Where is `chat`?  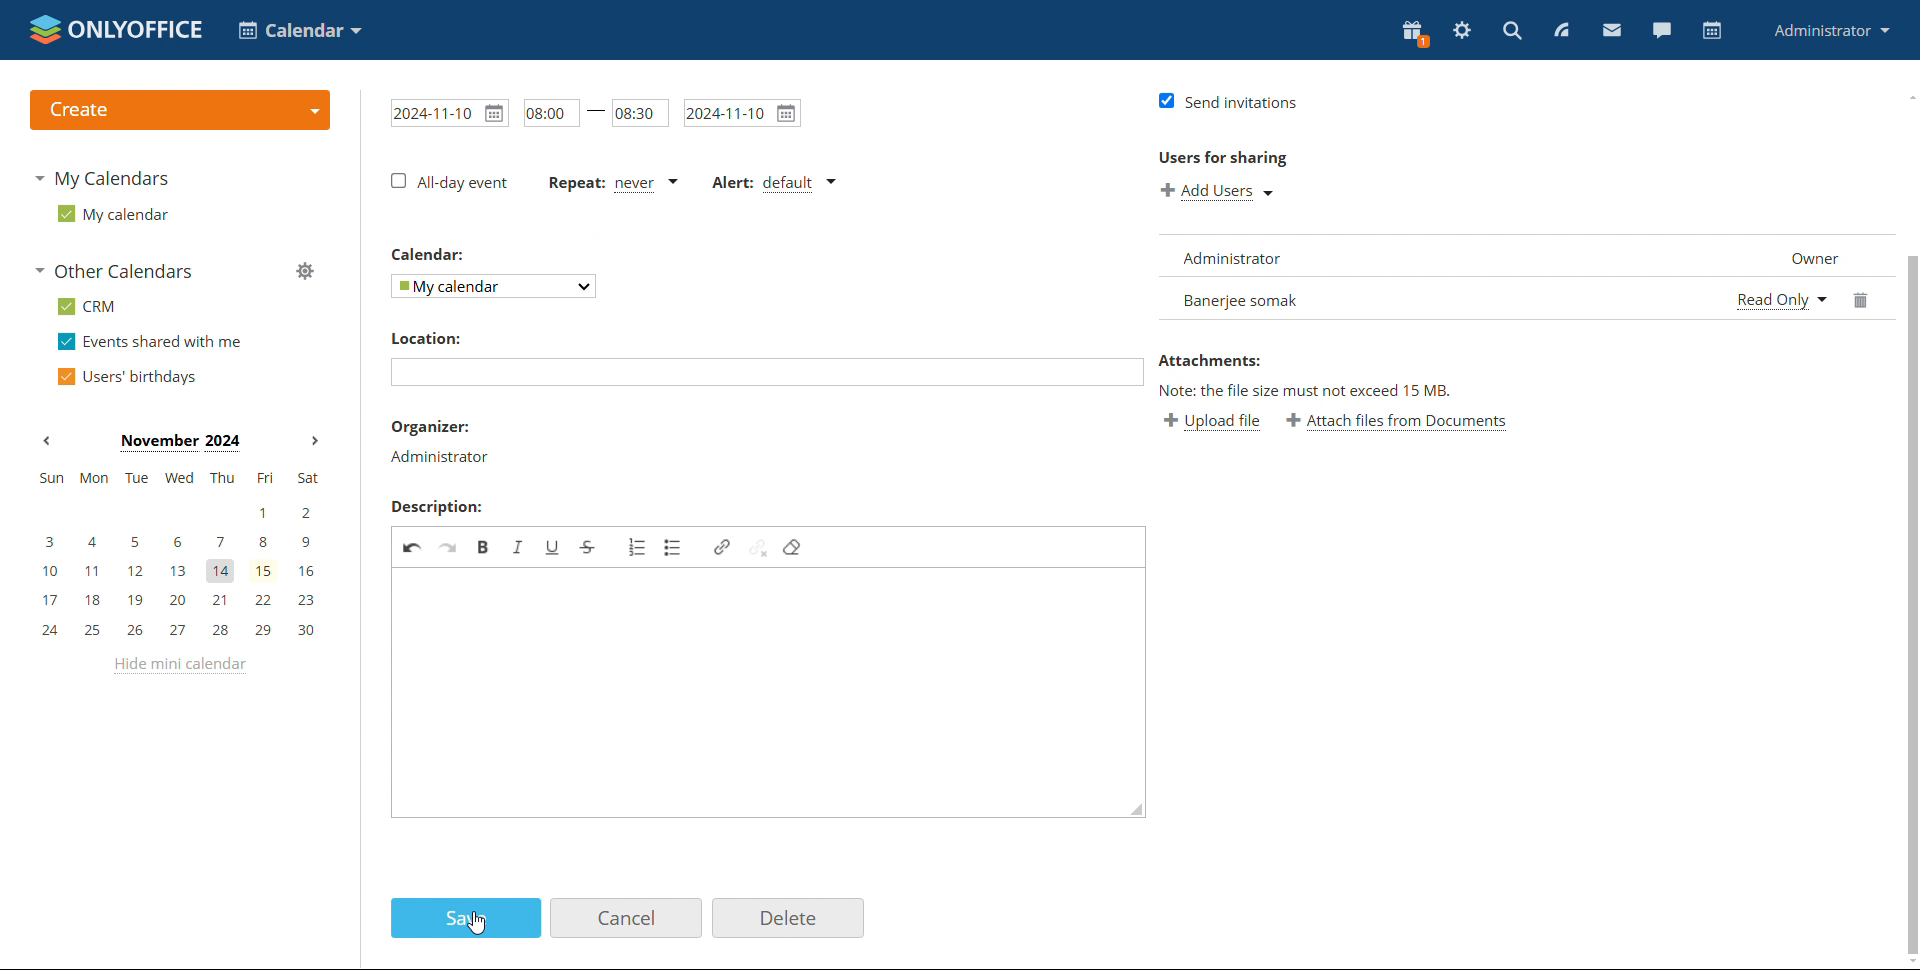 chat is located at coordinates (1661, 30).